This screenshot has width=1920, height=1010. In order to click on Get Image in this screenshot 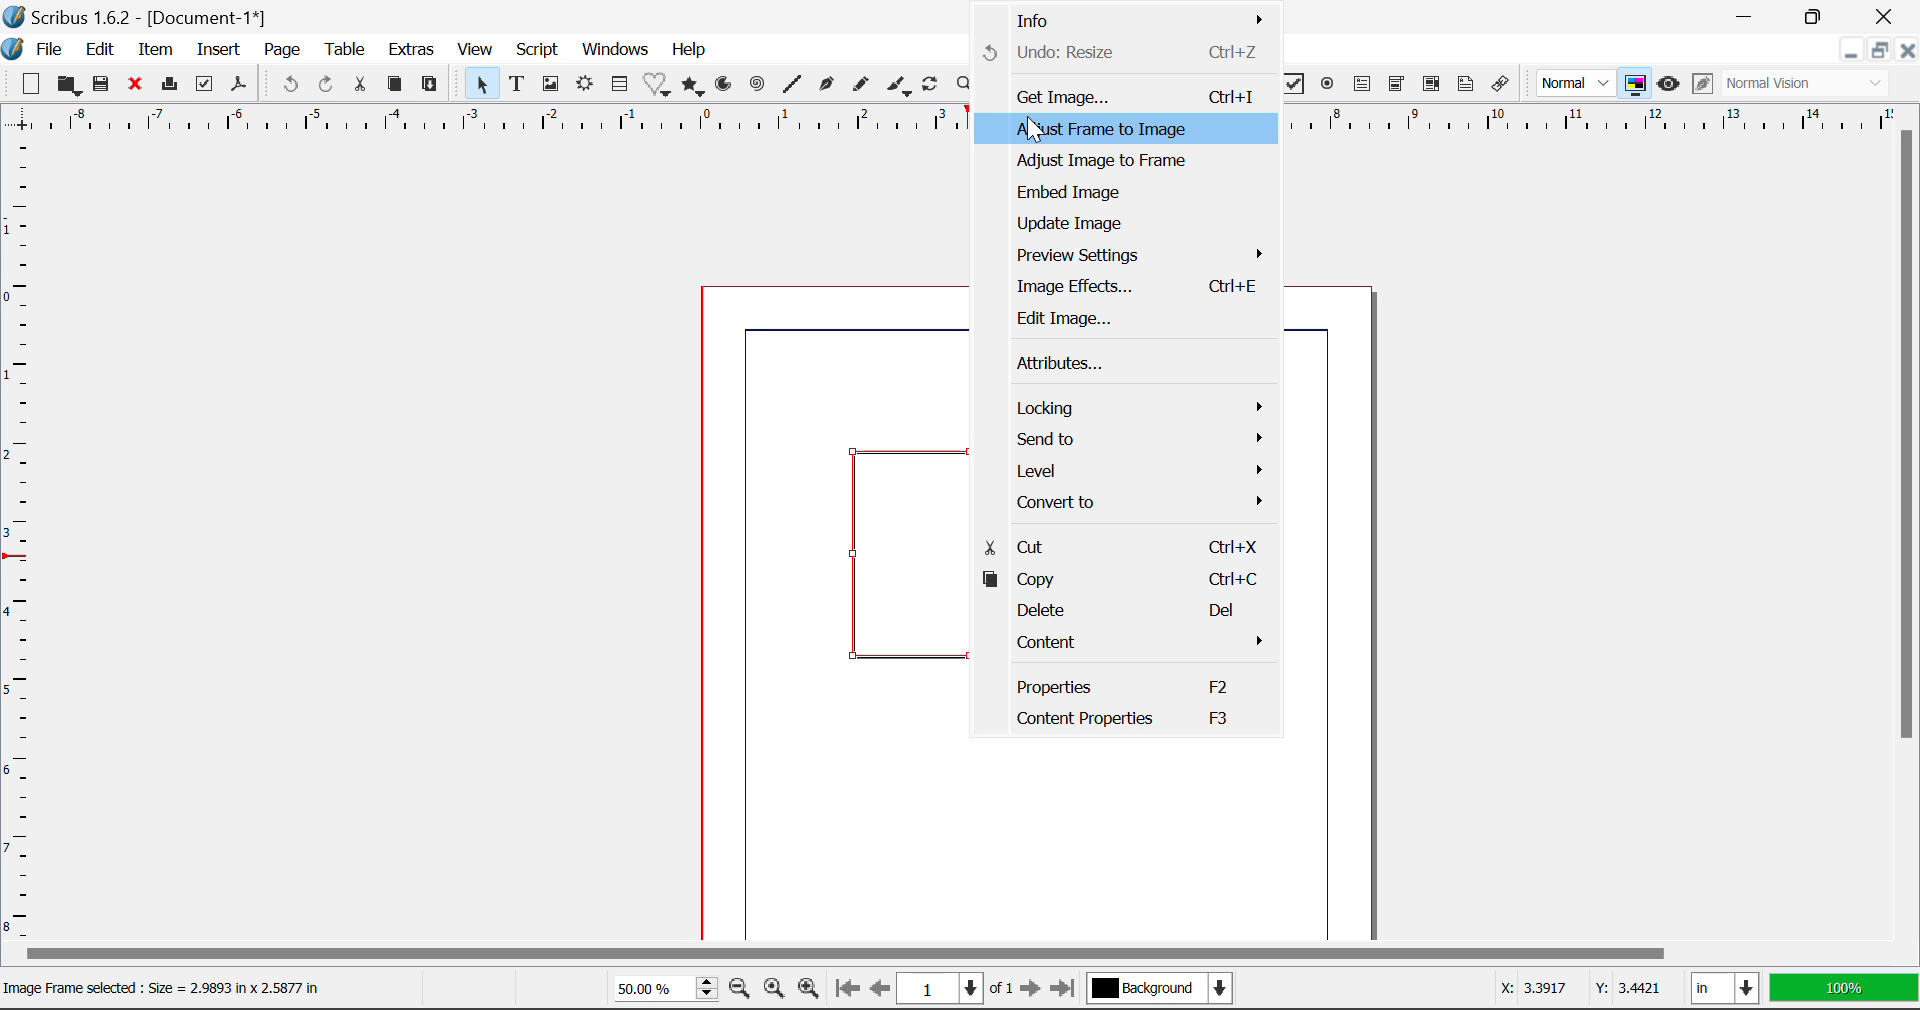, I will do `click(1123, 95)`.